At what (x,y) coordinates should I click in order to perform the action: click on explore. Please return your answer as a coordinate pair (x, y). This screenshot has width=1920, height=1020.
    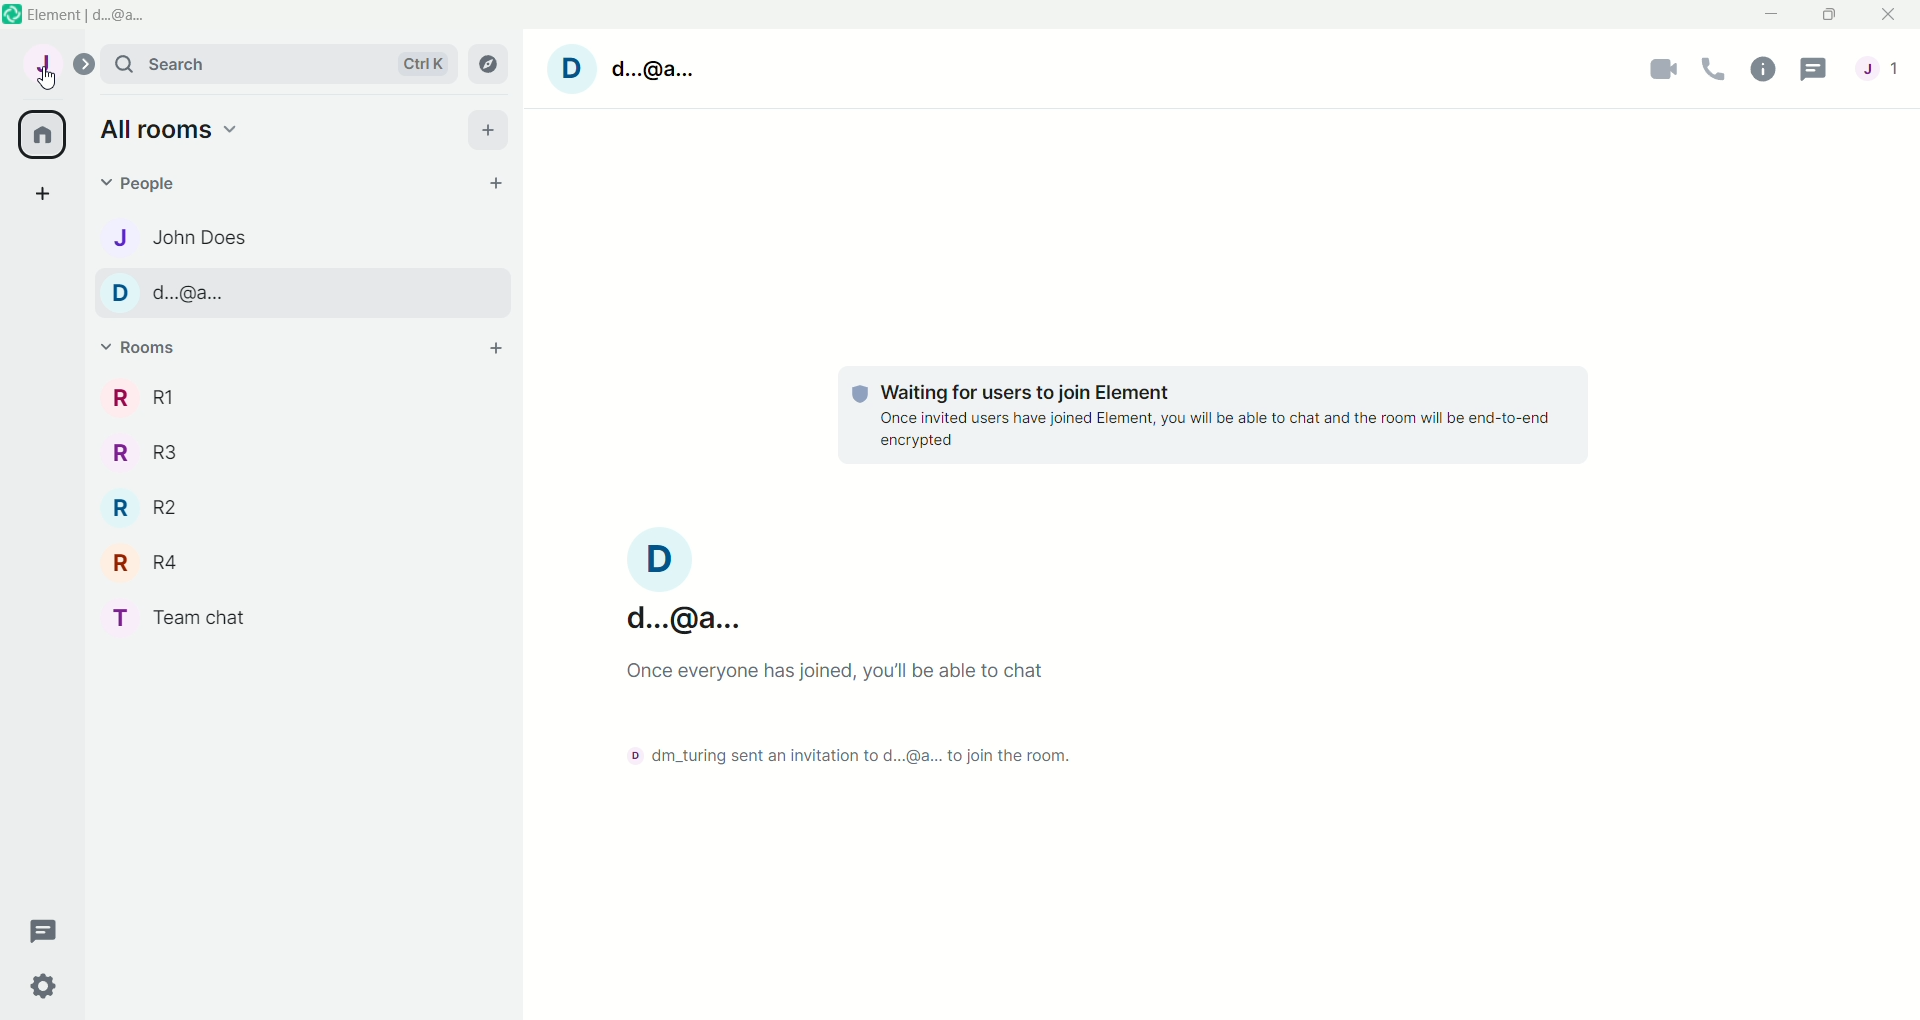
    Looking at the image, I should click on (489, 64).